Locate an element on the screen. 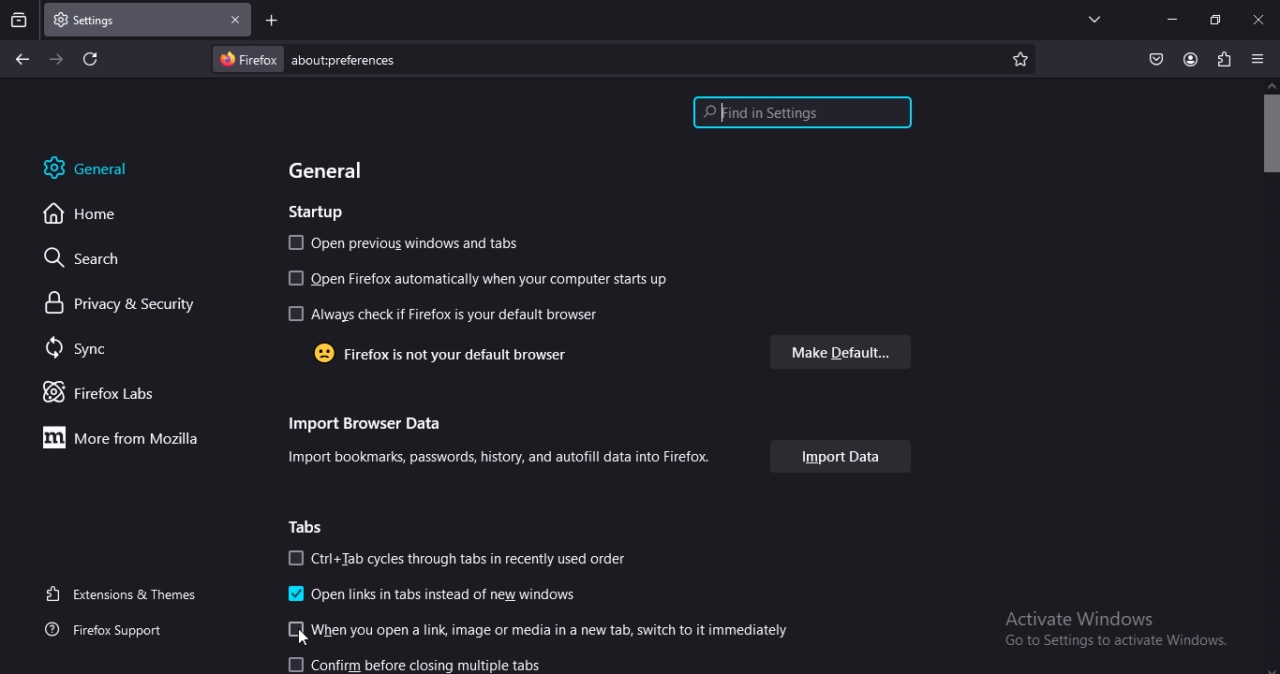 Image resolution: width=1280 pixels, height=674 pixels. list all tabs is located at coordinates (1095, 18).